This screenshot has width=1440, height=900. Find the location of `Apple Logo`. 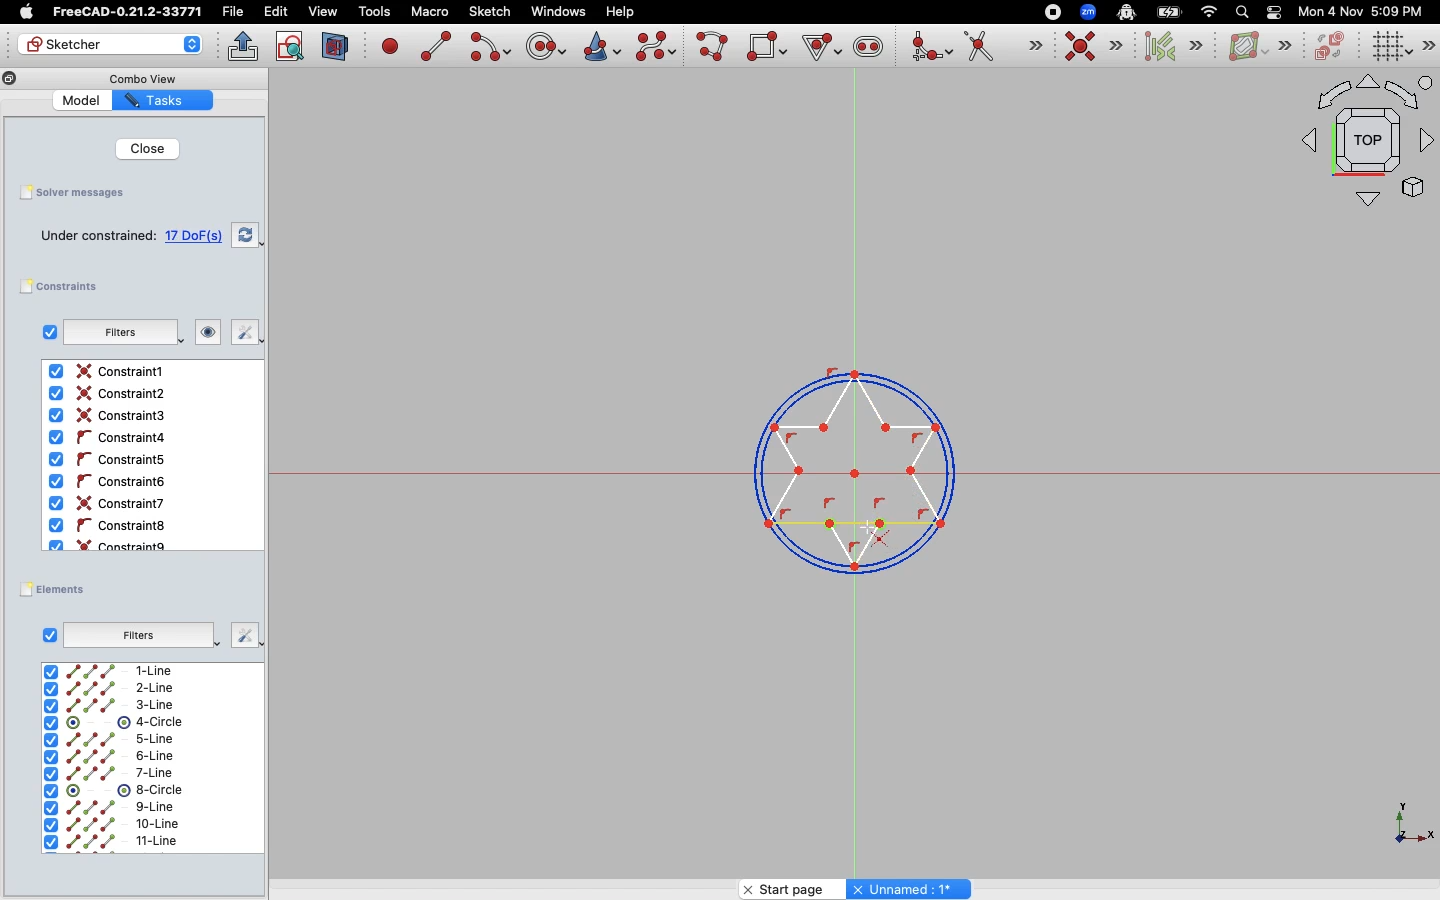

Apple Logo is located at coordinates (24, 12).